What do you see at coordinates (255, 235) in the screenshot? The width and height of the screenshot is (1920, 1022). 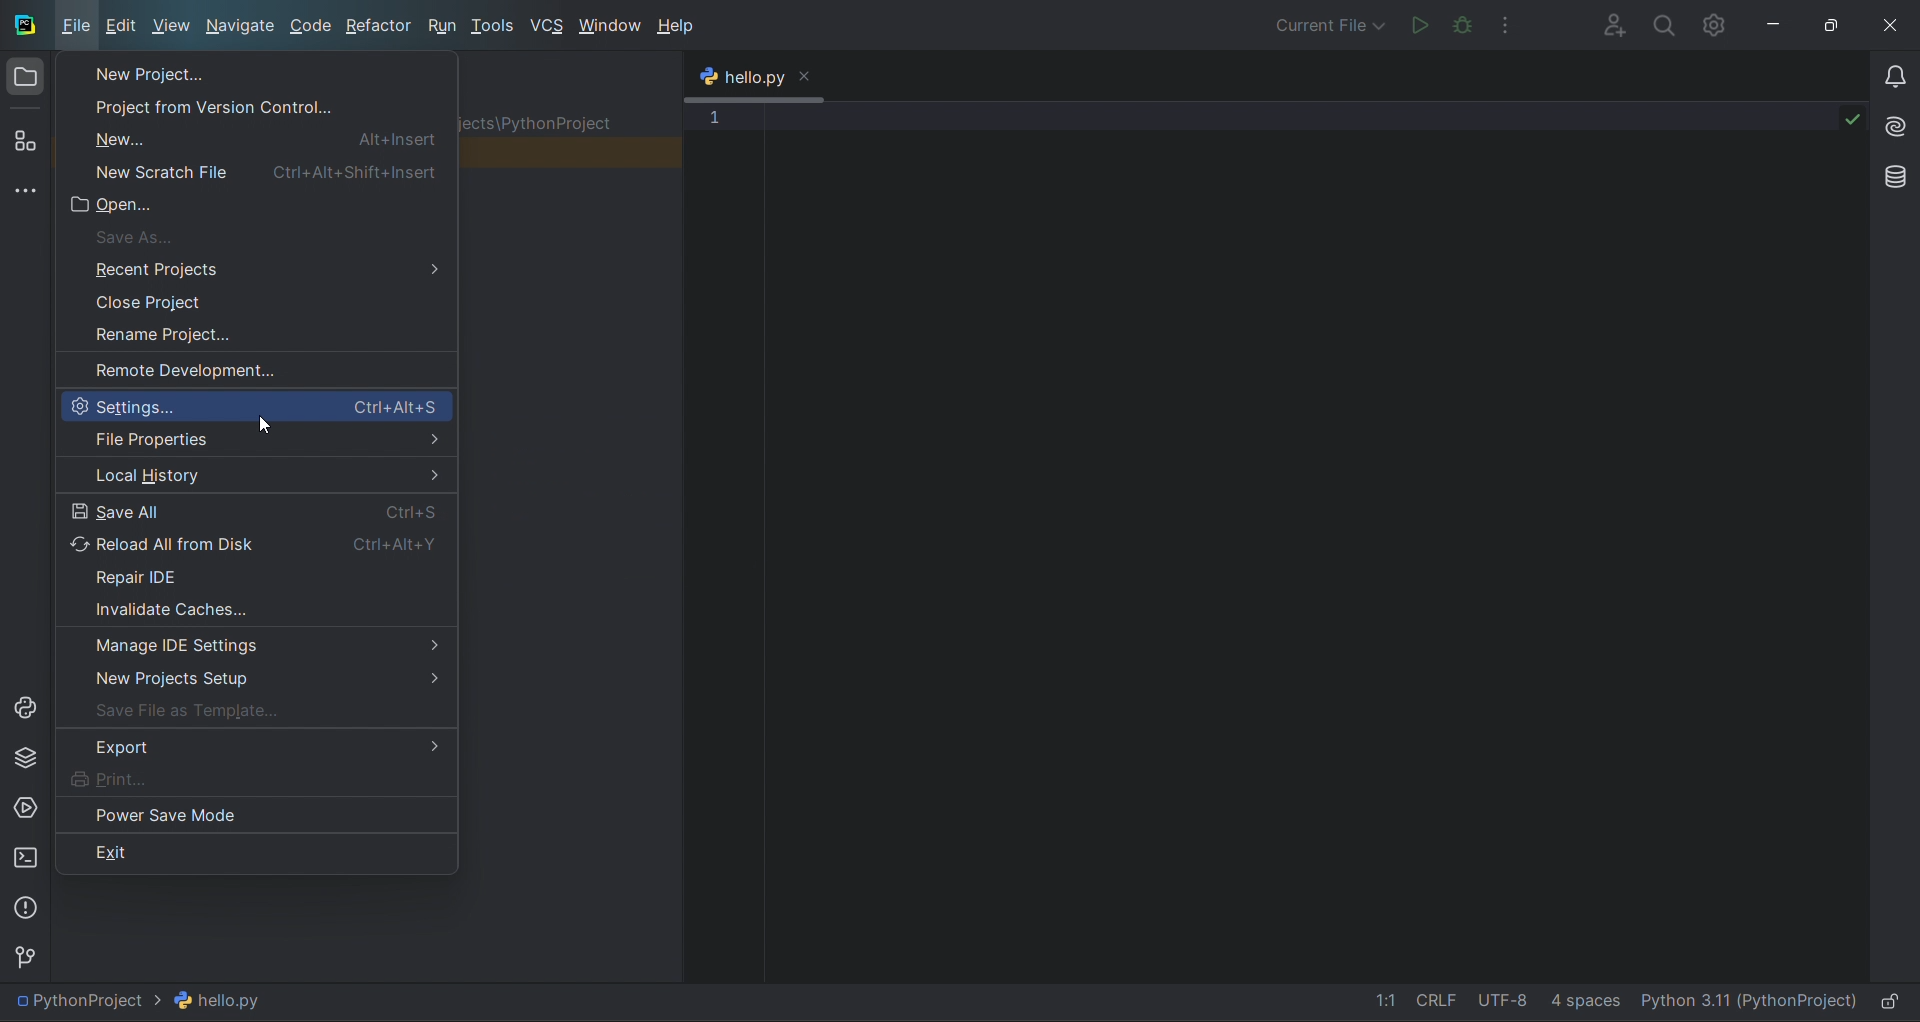 I see `save as` at bounding box center [255, 235].